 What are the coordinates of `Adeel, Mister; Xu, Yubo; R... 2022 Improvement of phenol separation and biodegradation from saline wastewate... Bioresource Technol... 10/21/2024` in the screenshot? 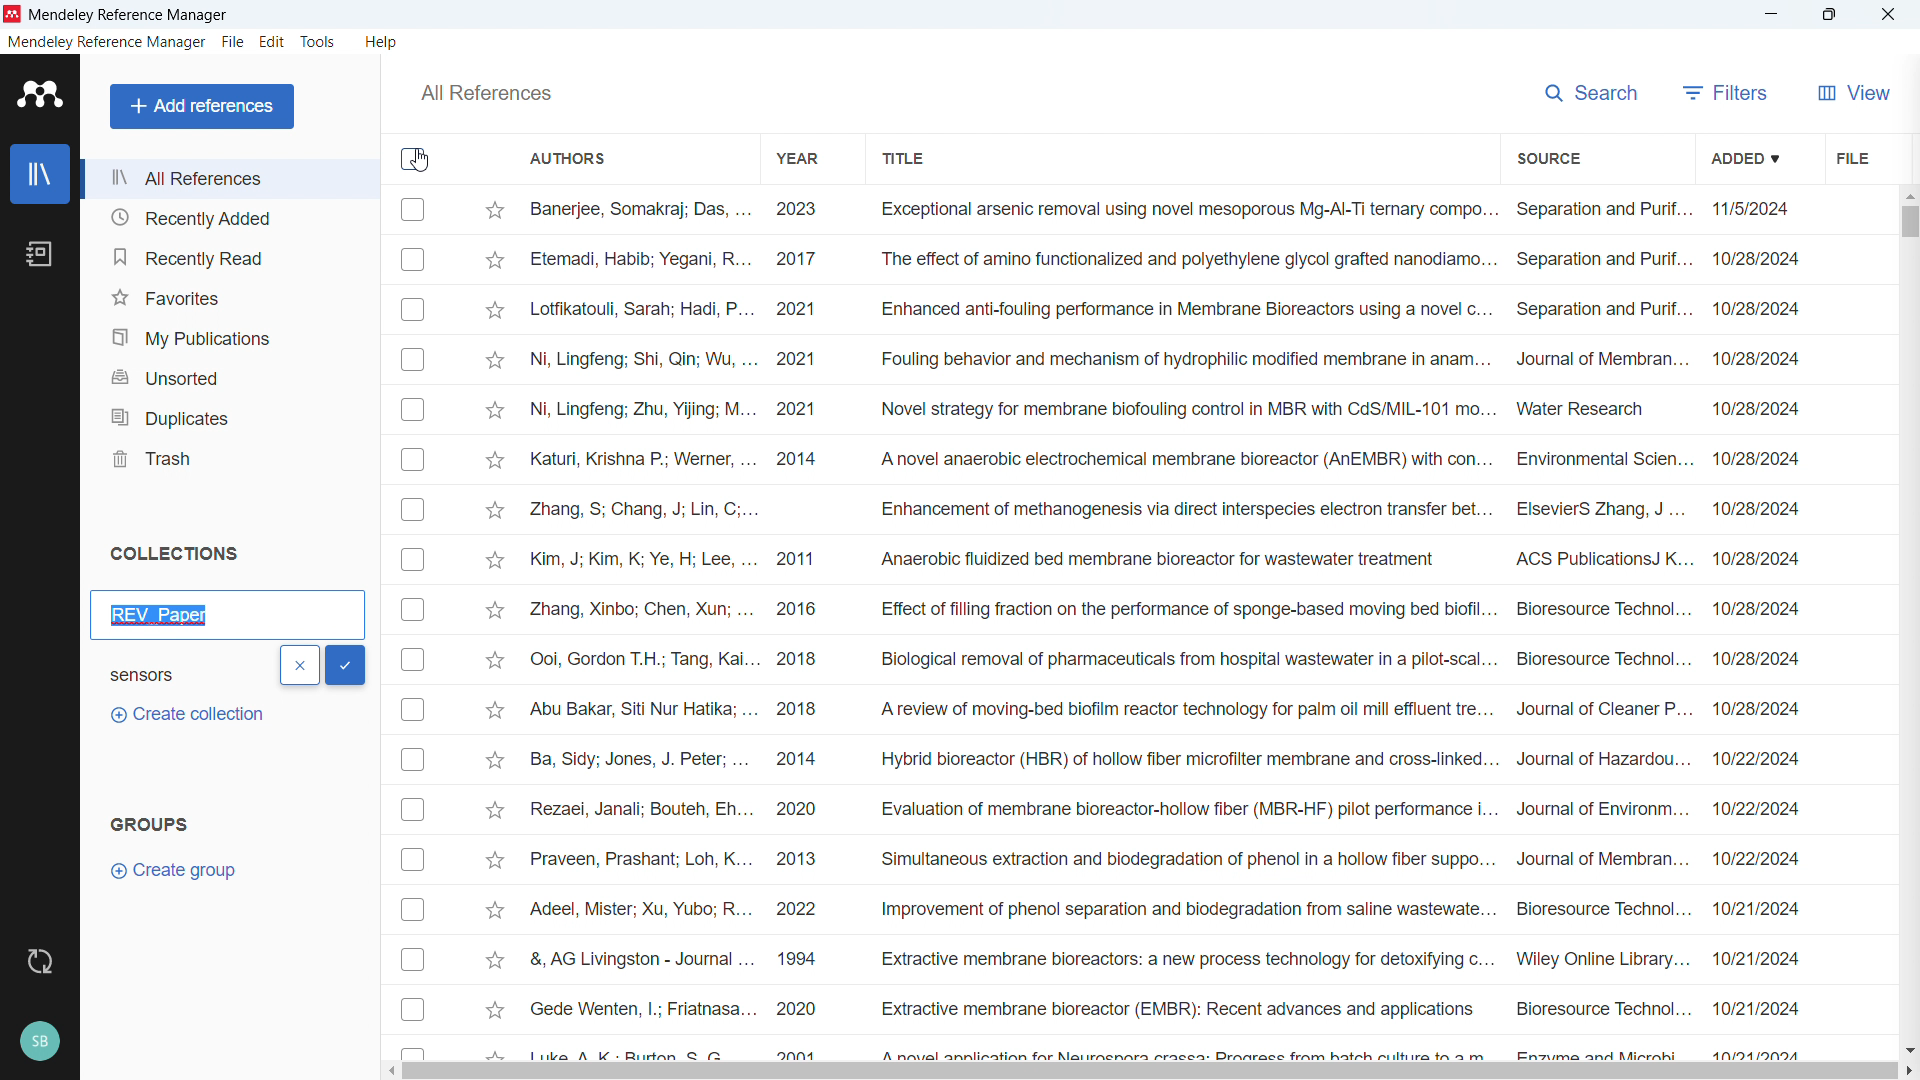 It's located at (1163, 909).